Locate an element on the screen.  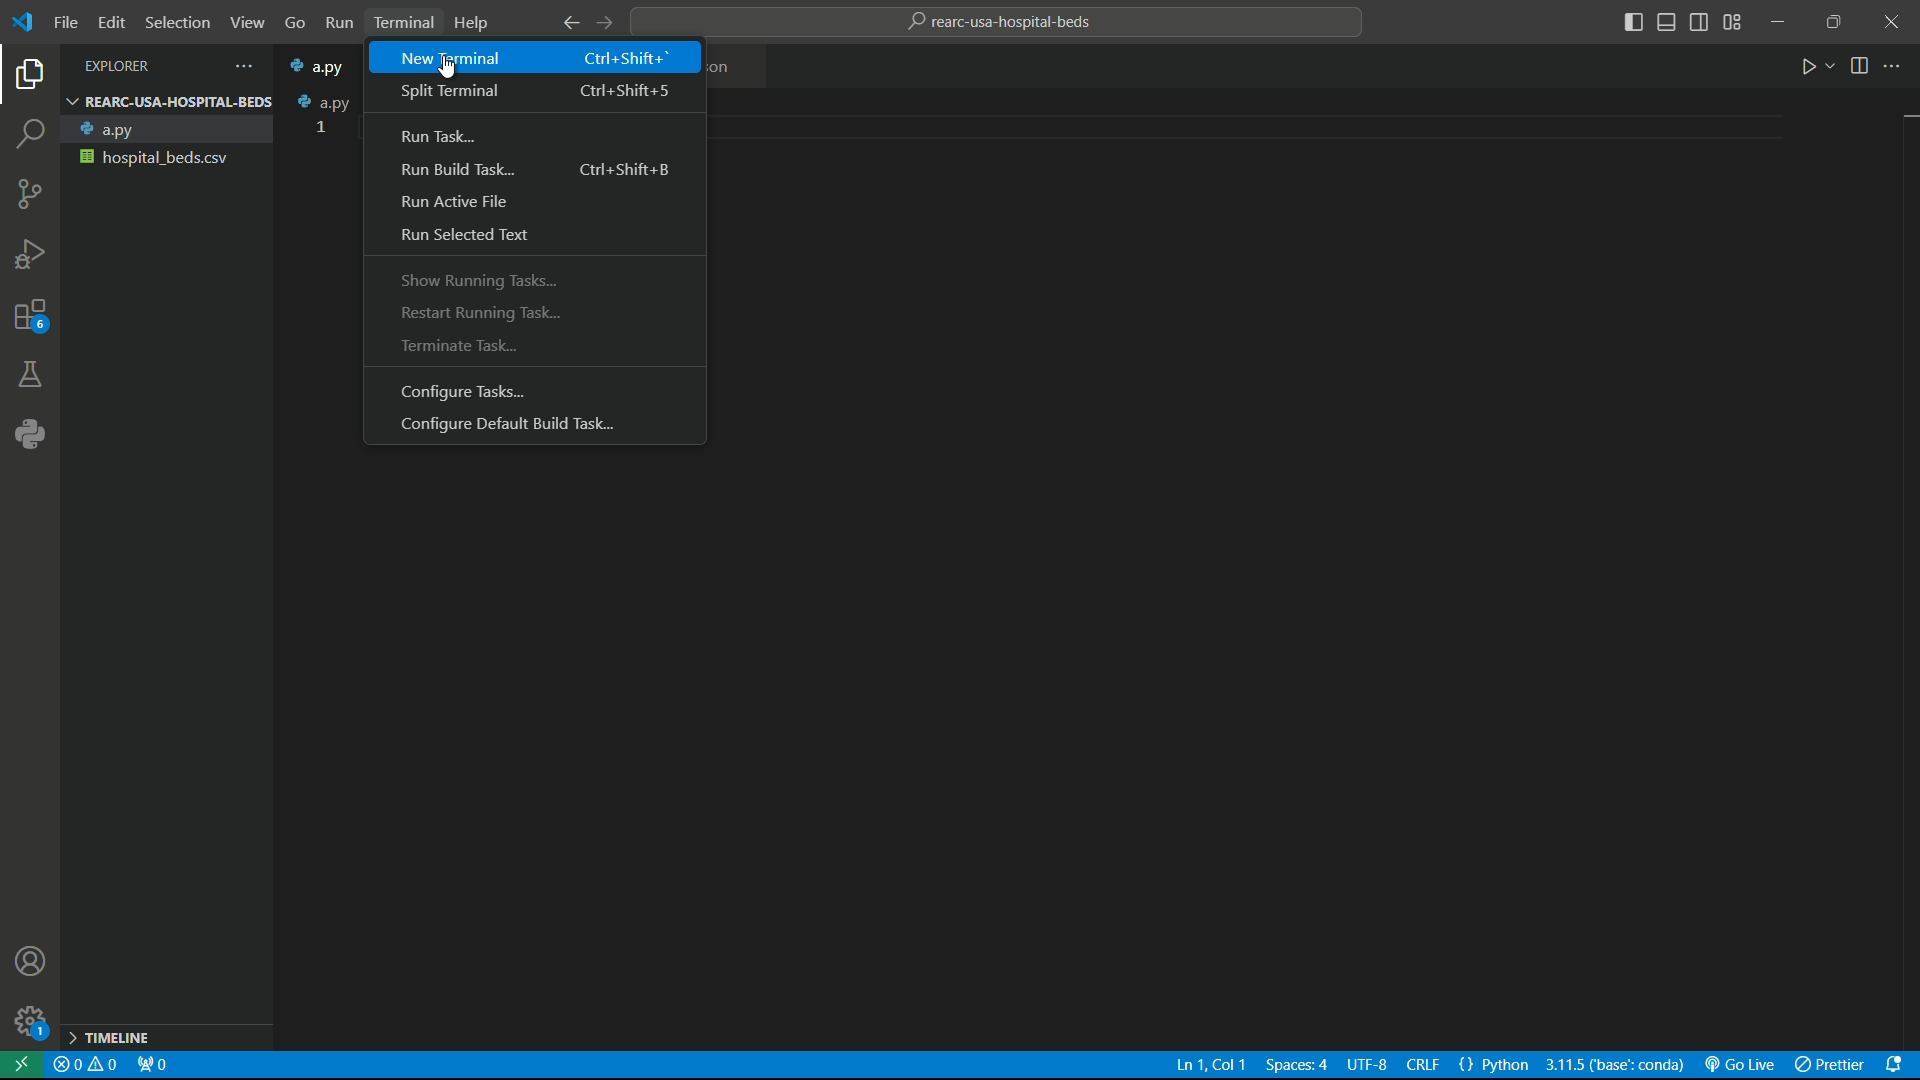
select interpreter is located at coordinates (1613, 1066).